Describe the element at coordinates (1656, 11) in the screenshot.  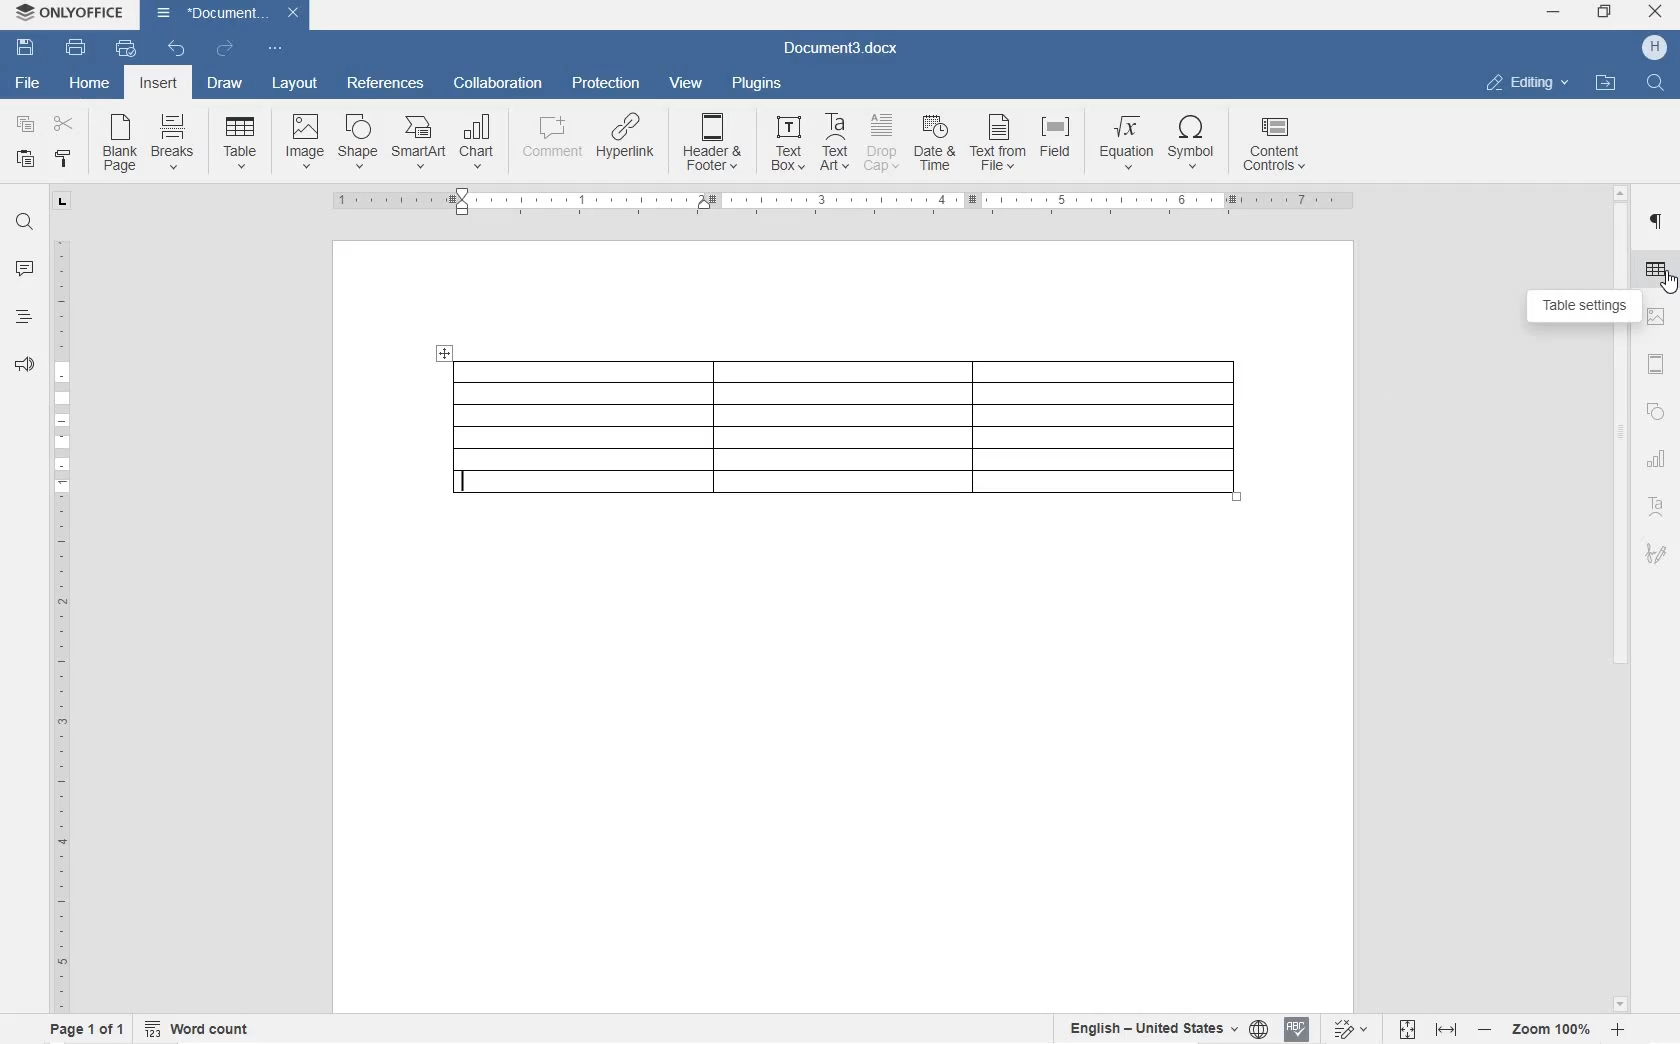
I see `CLOSE` at that location.